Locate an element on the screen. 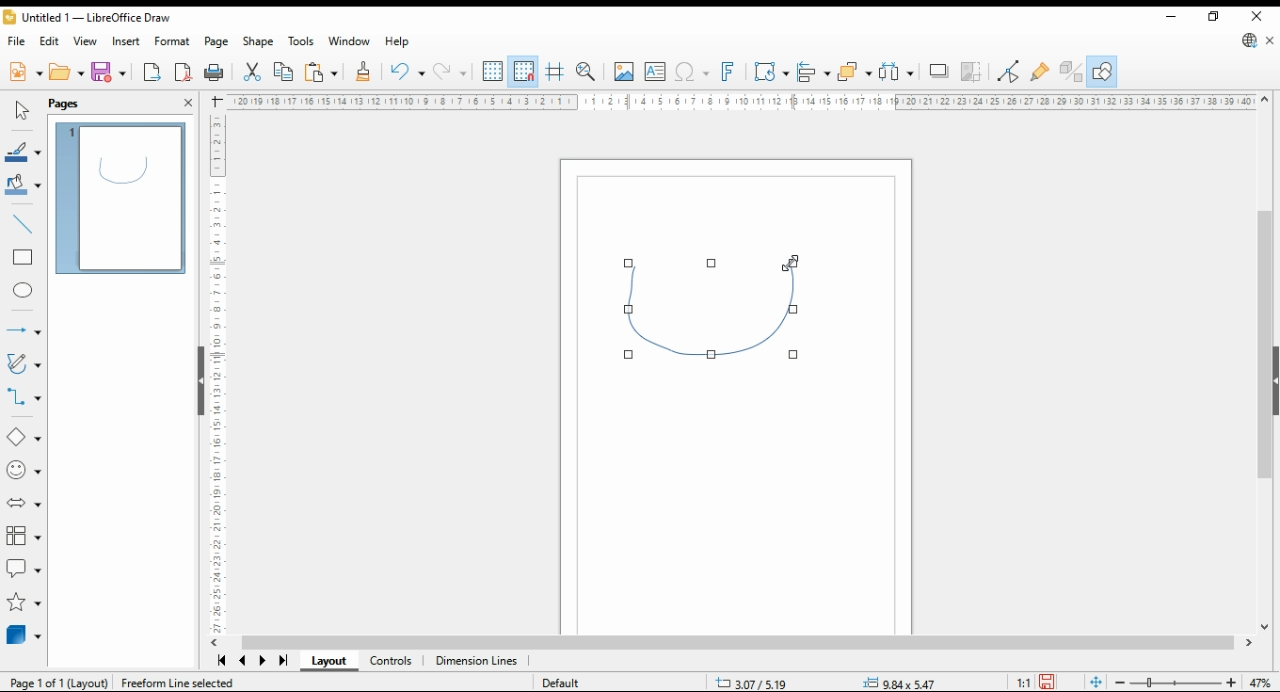 The height and width of the screenshot is (692, 1280). open is located at coordinates (66, 71).